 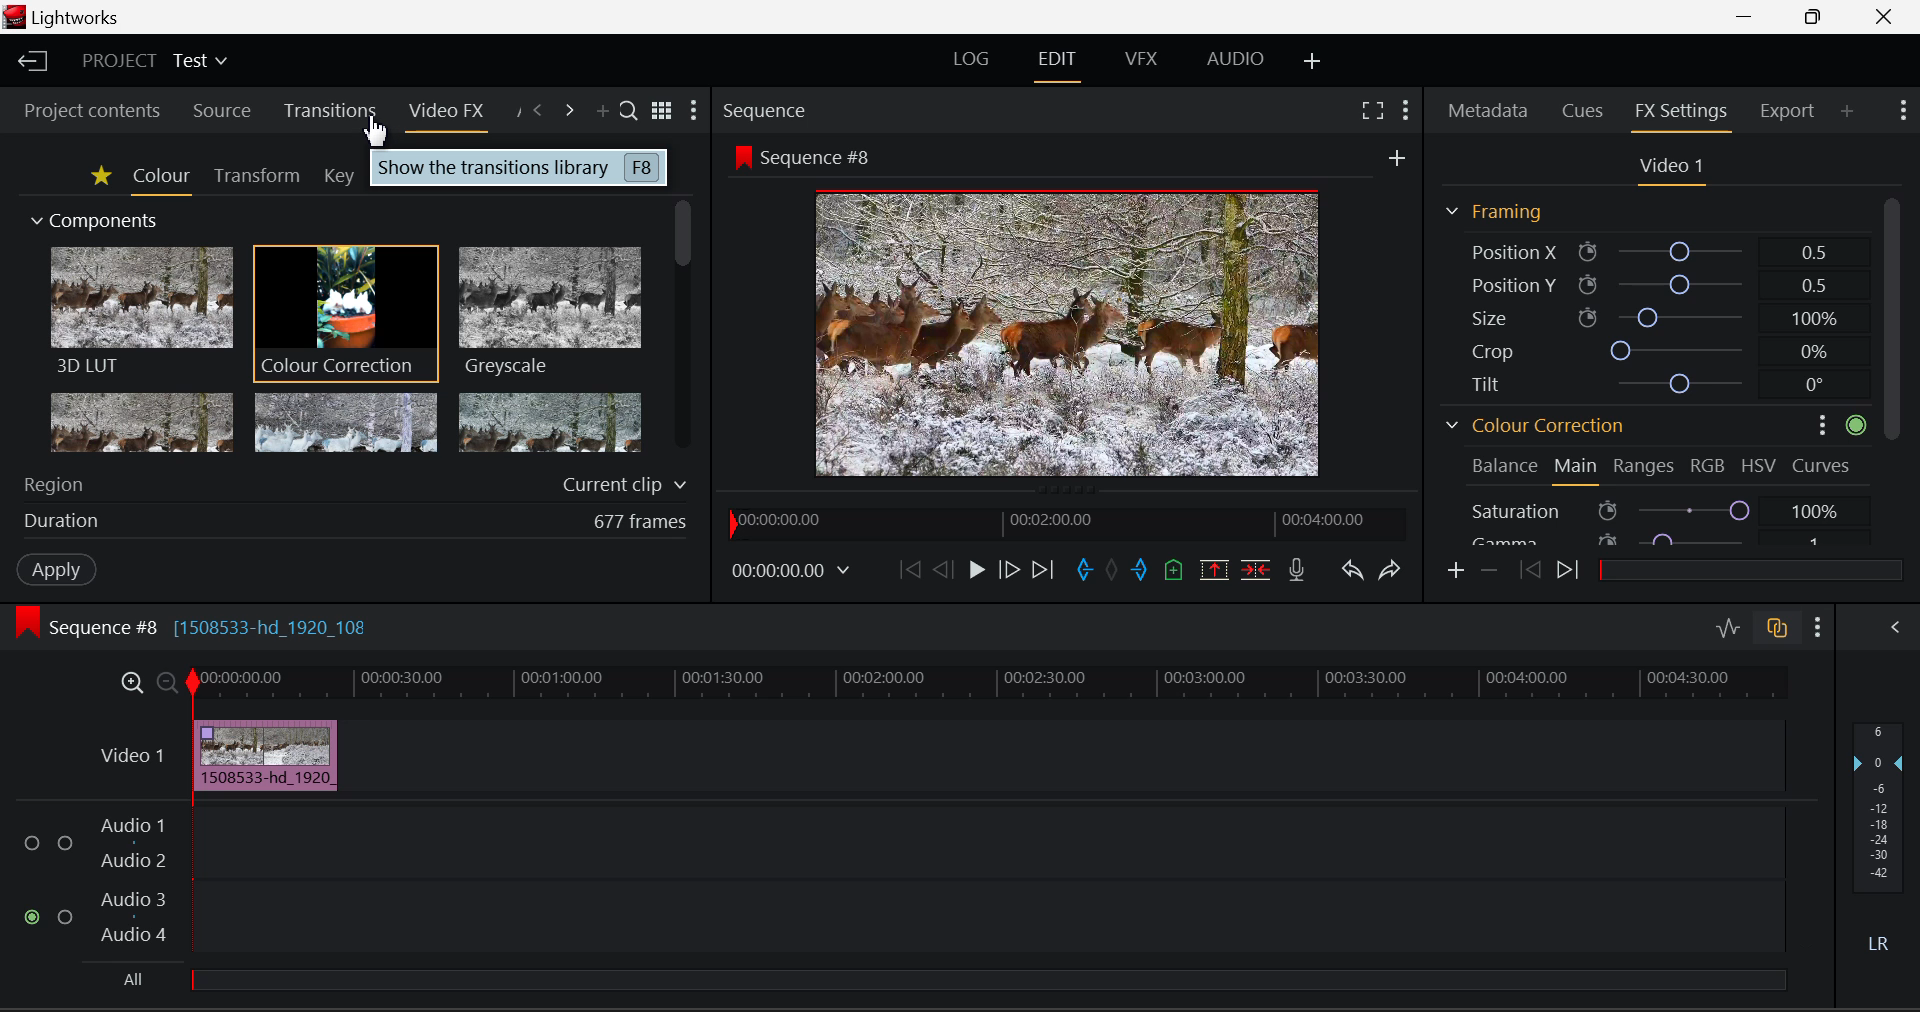 I want to click on Mark Out, so click(x=1140, y=570).